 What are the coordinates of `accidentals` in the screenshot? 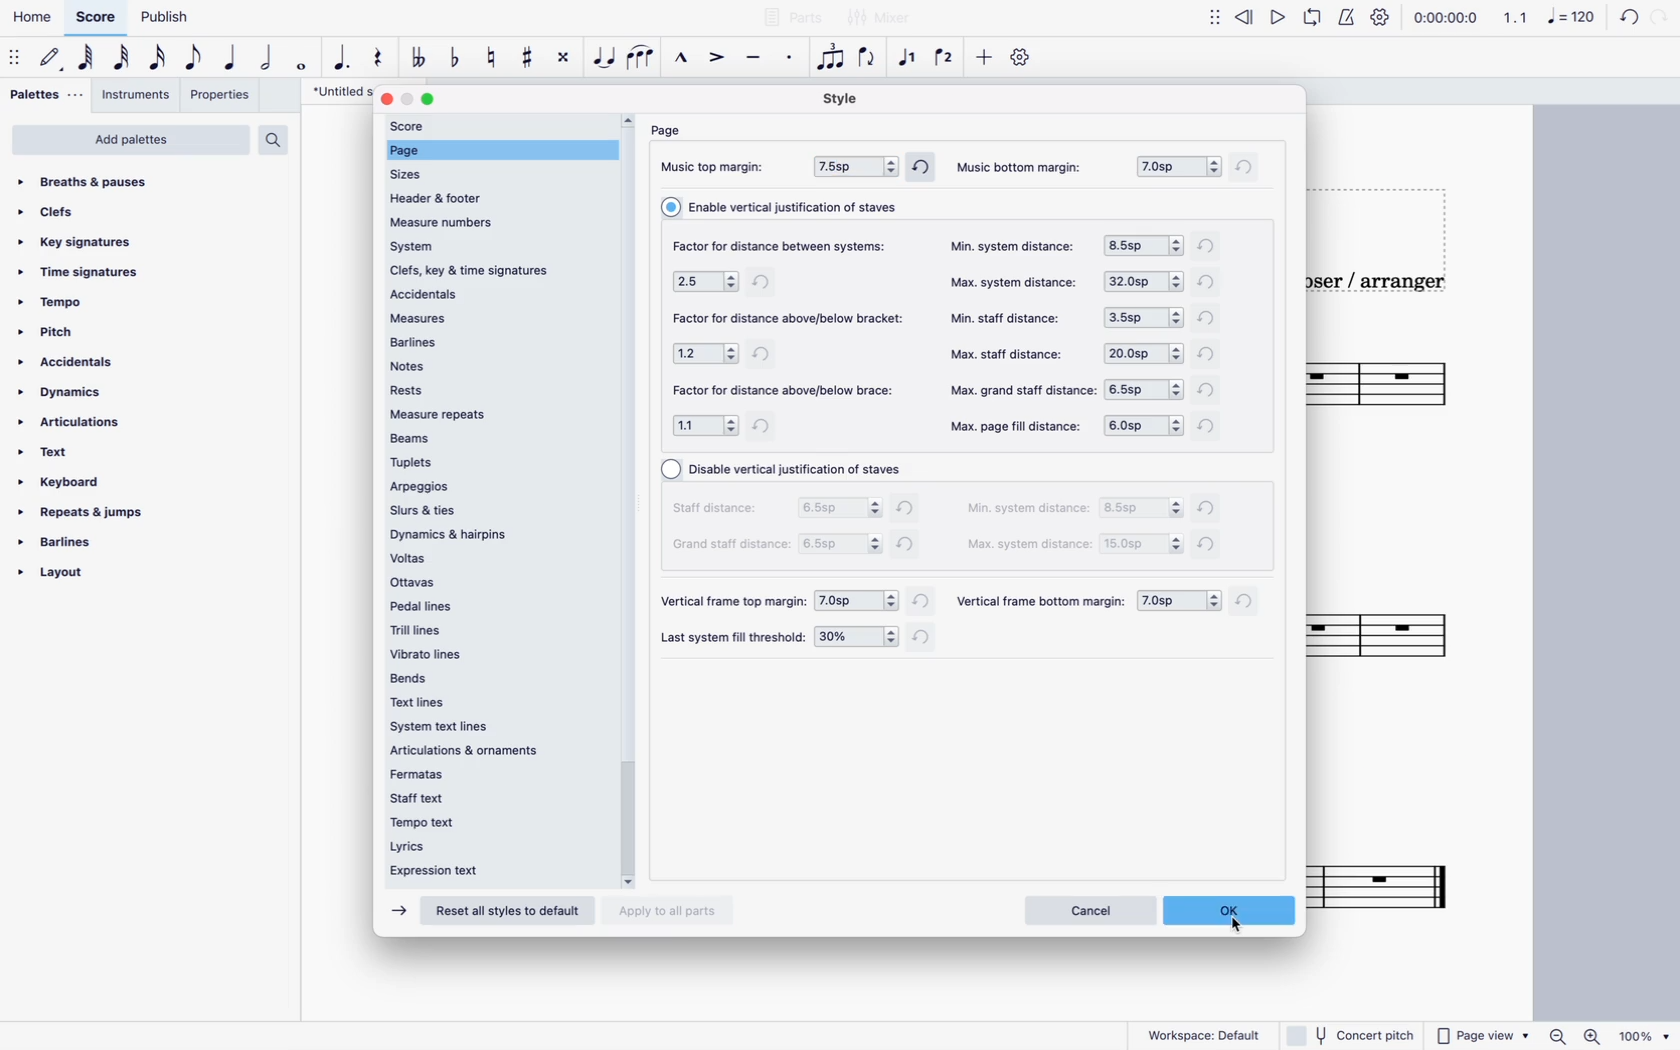 It's located at (493, 294).